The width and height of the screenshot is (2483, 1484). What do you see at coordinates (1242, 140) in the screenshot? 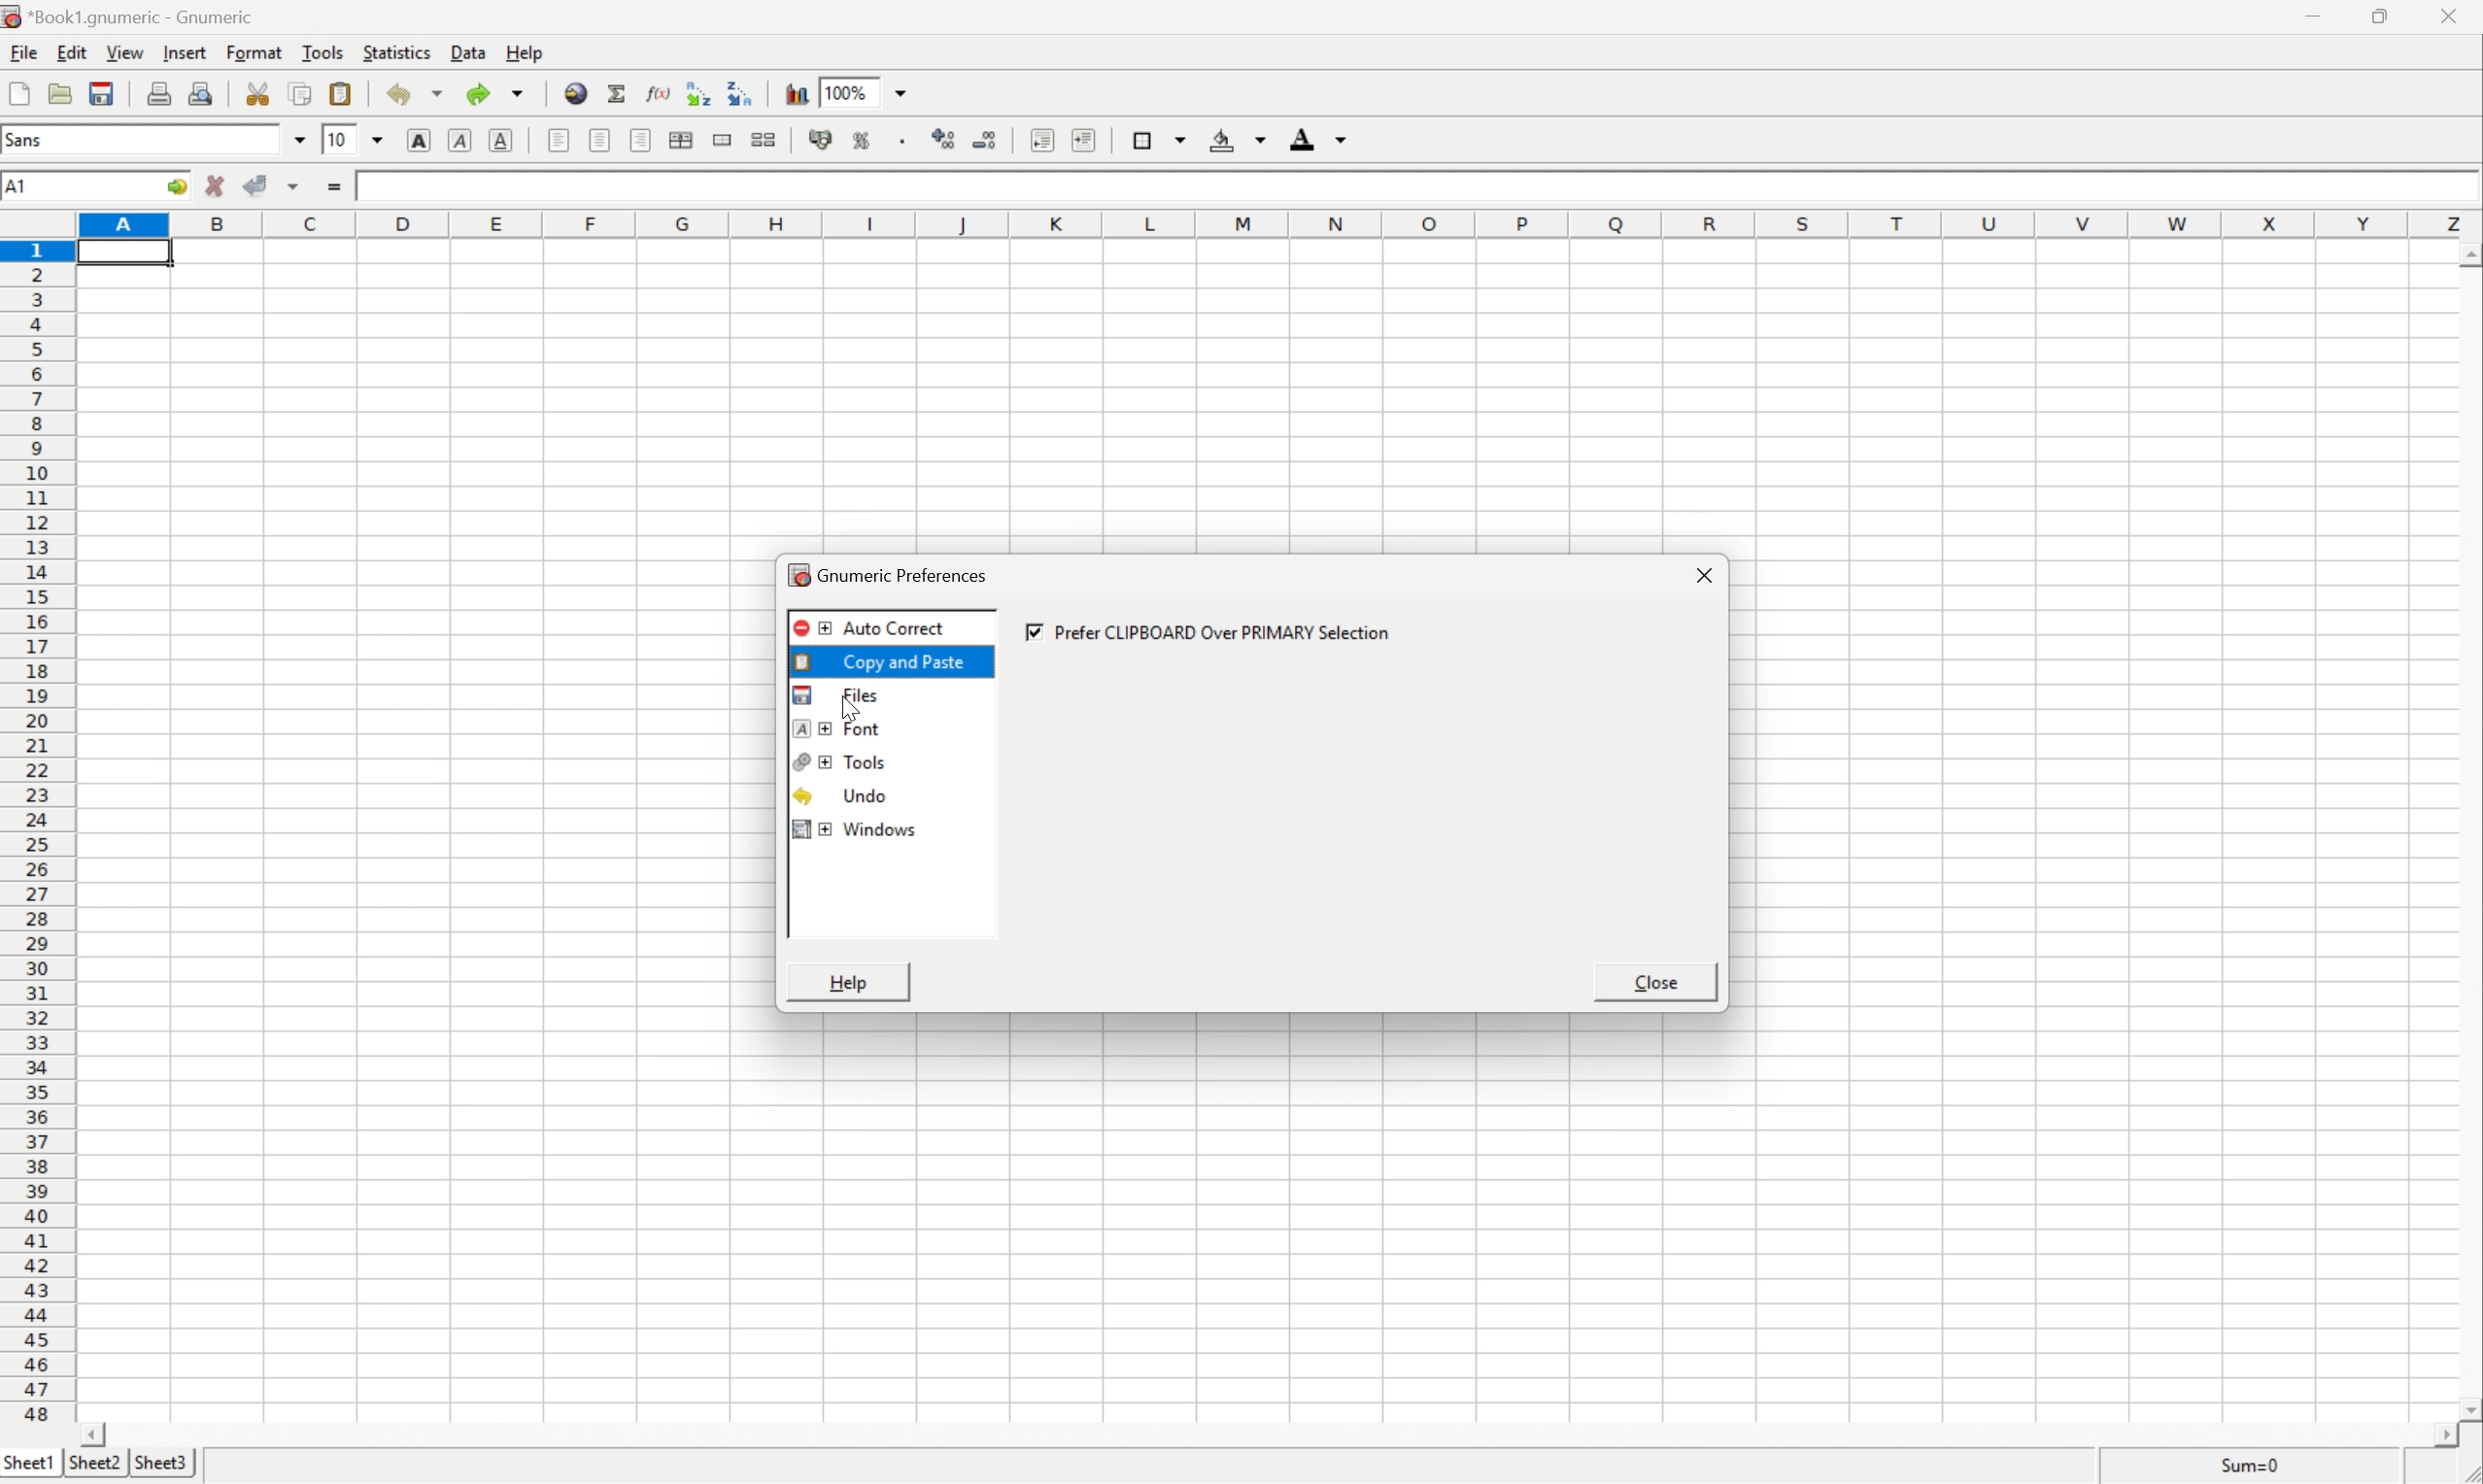
I see `background color` at bounding box center [1242, 140].